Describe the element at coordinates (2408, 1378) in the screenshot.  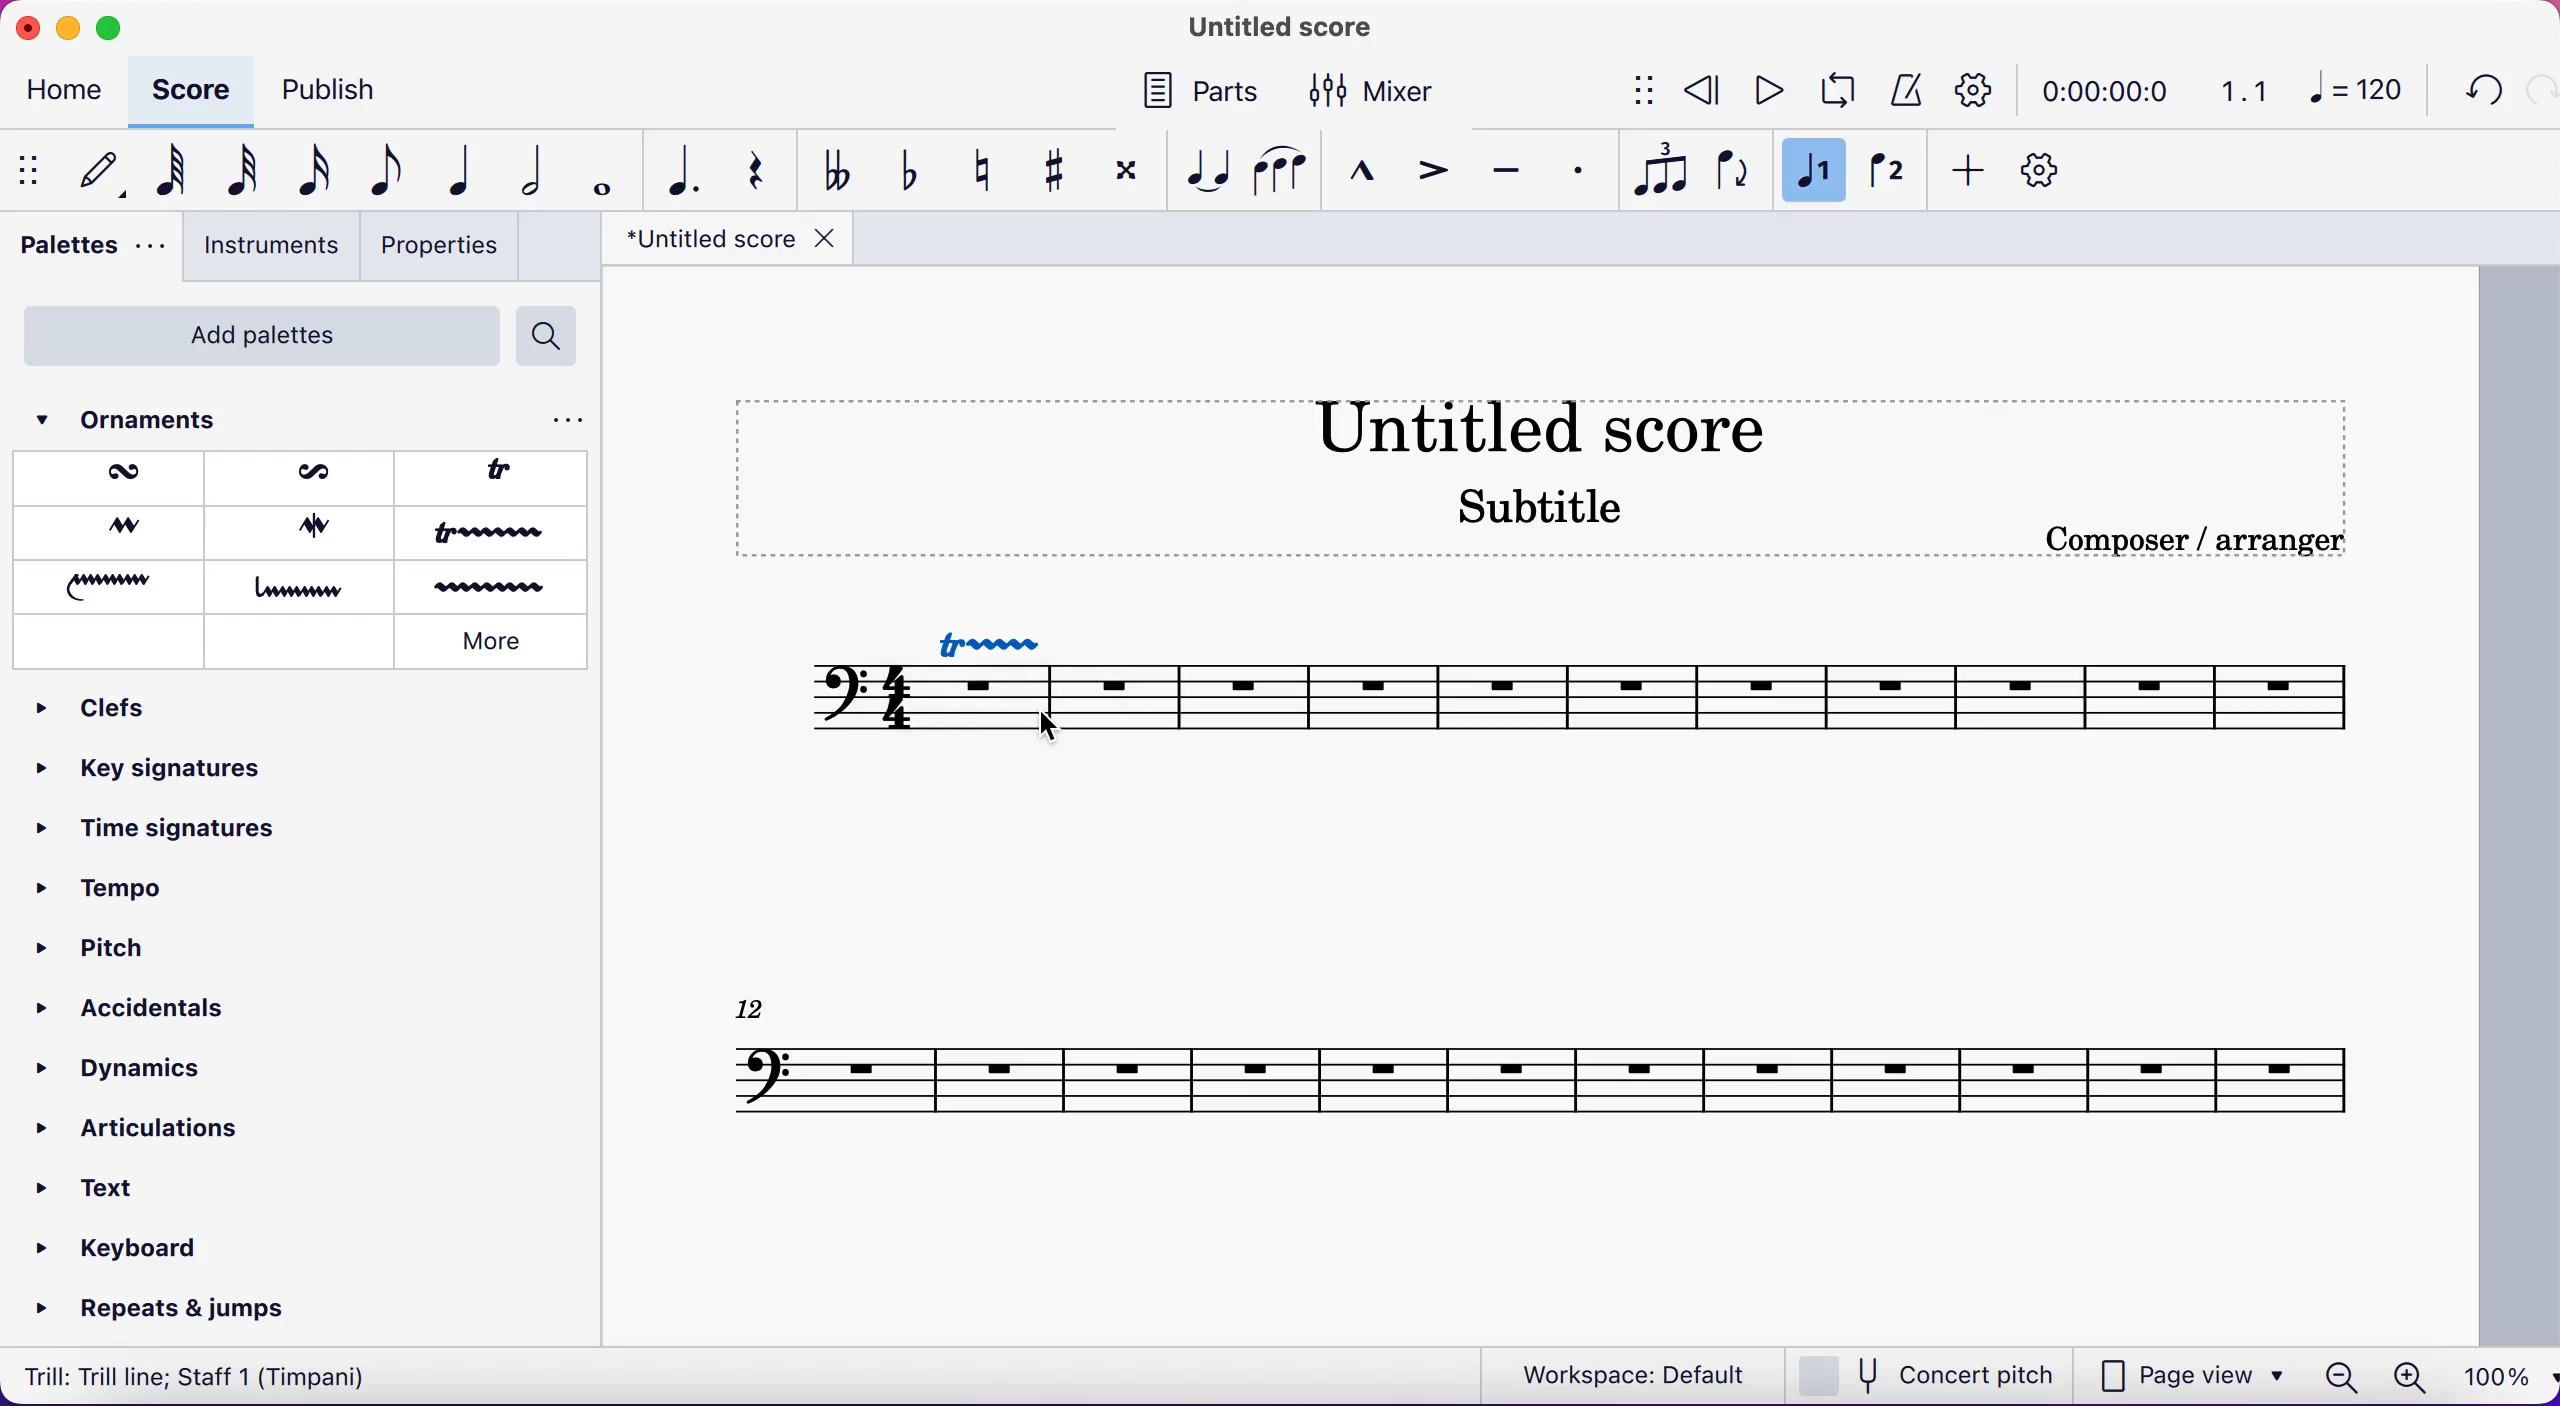
I see `zoom in` at that location.